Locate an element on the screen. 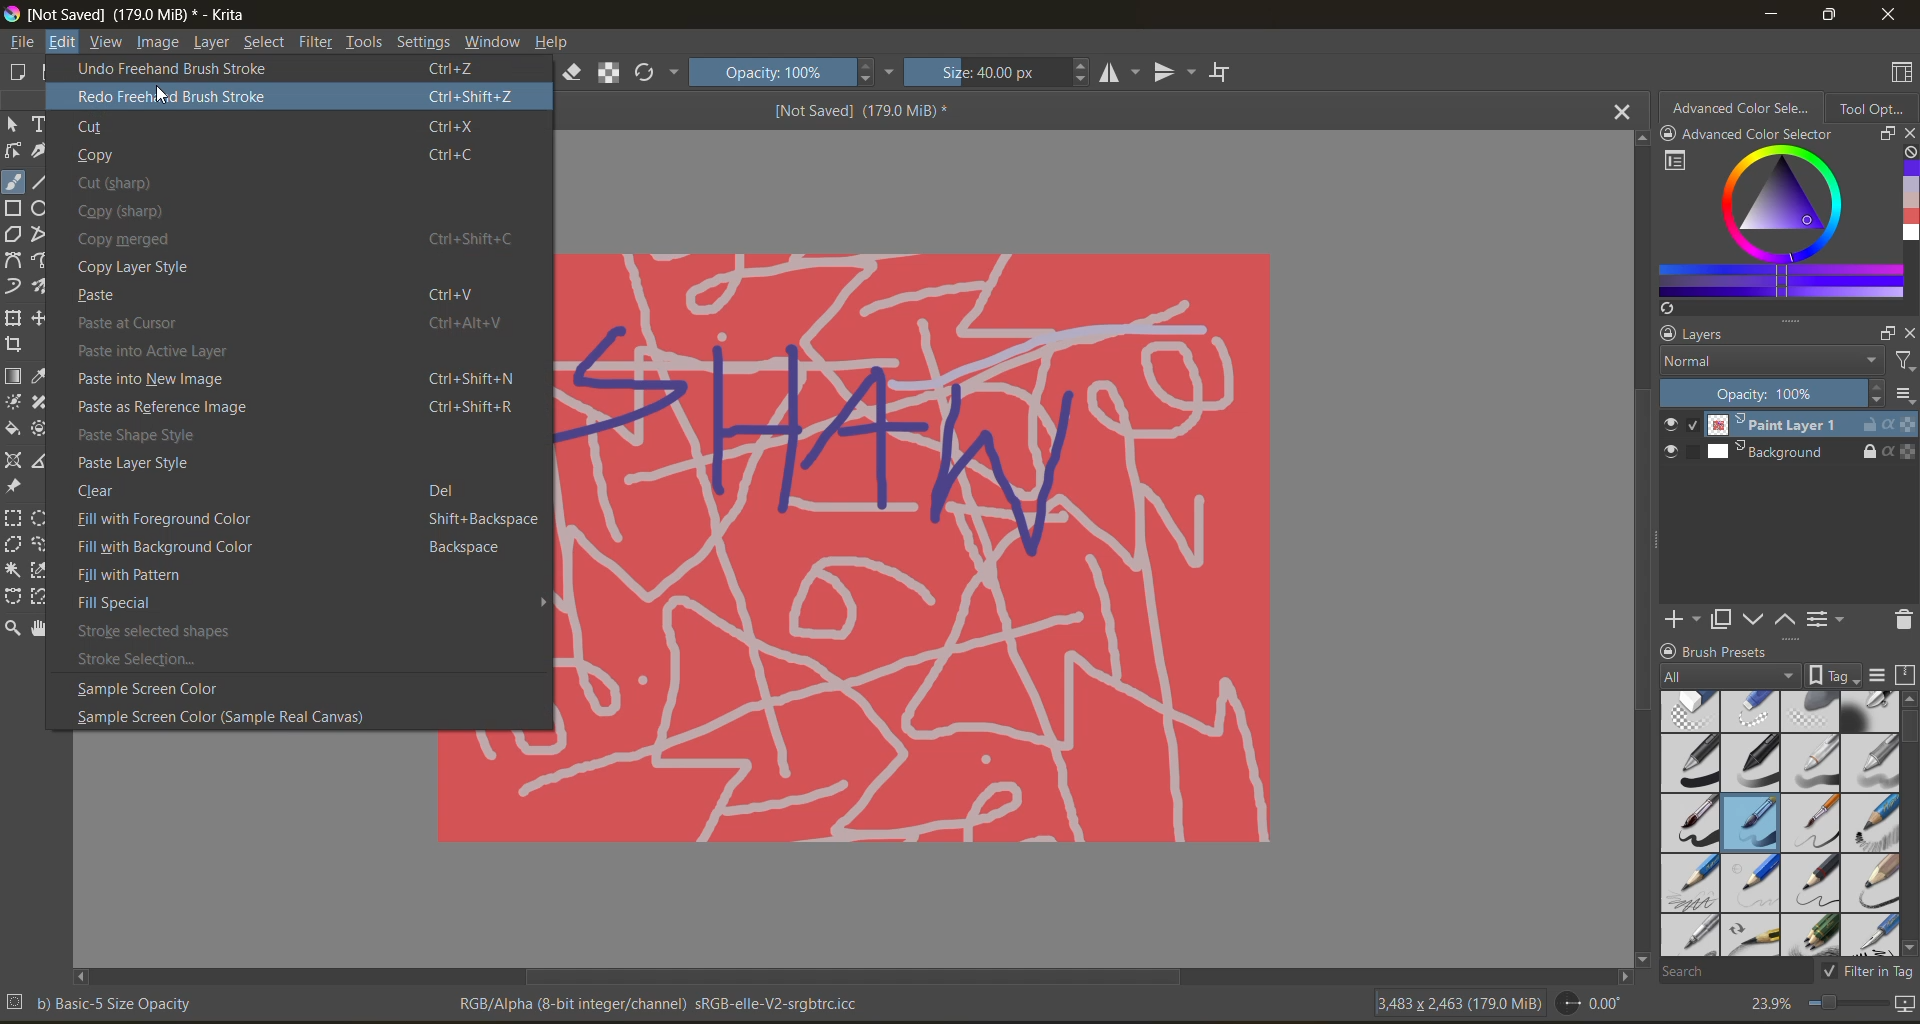  zoom is located at coordinates (1846, 1006).